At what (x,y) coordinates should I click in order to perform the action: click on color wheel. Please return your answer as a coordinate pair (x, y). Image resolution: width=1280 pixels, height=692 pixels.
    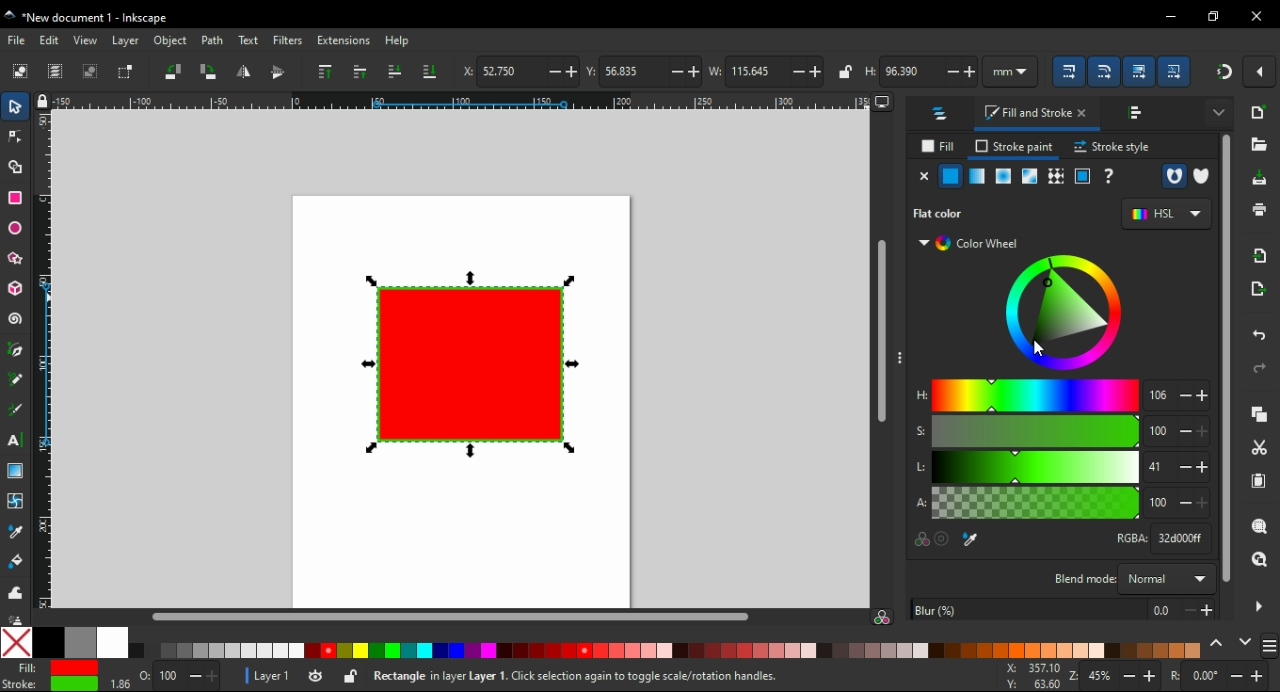
    Looking at the image, I should click on (1060, 312).